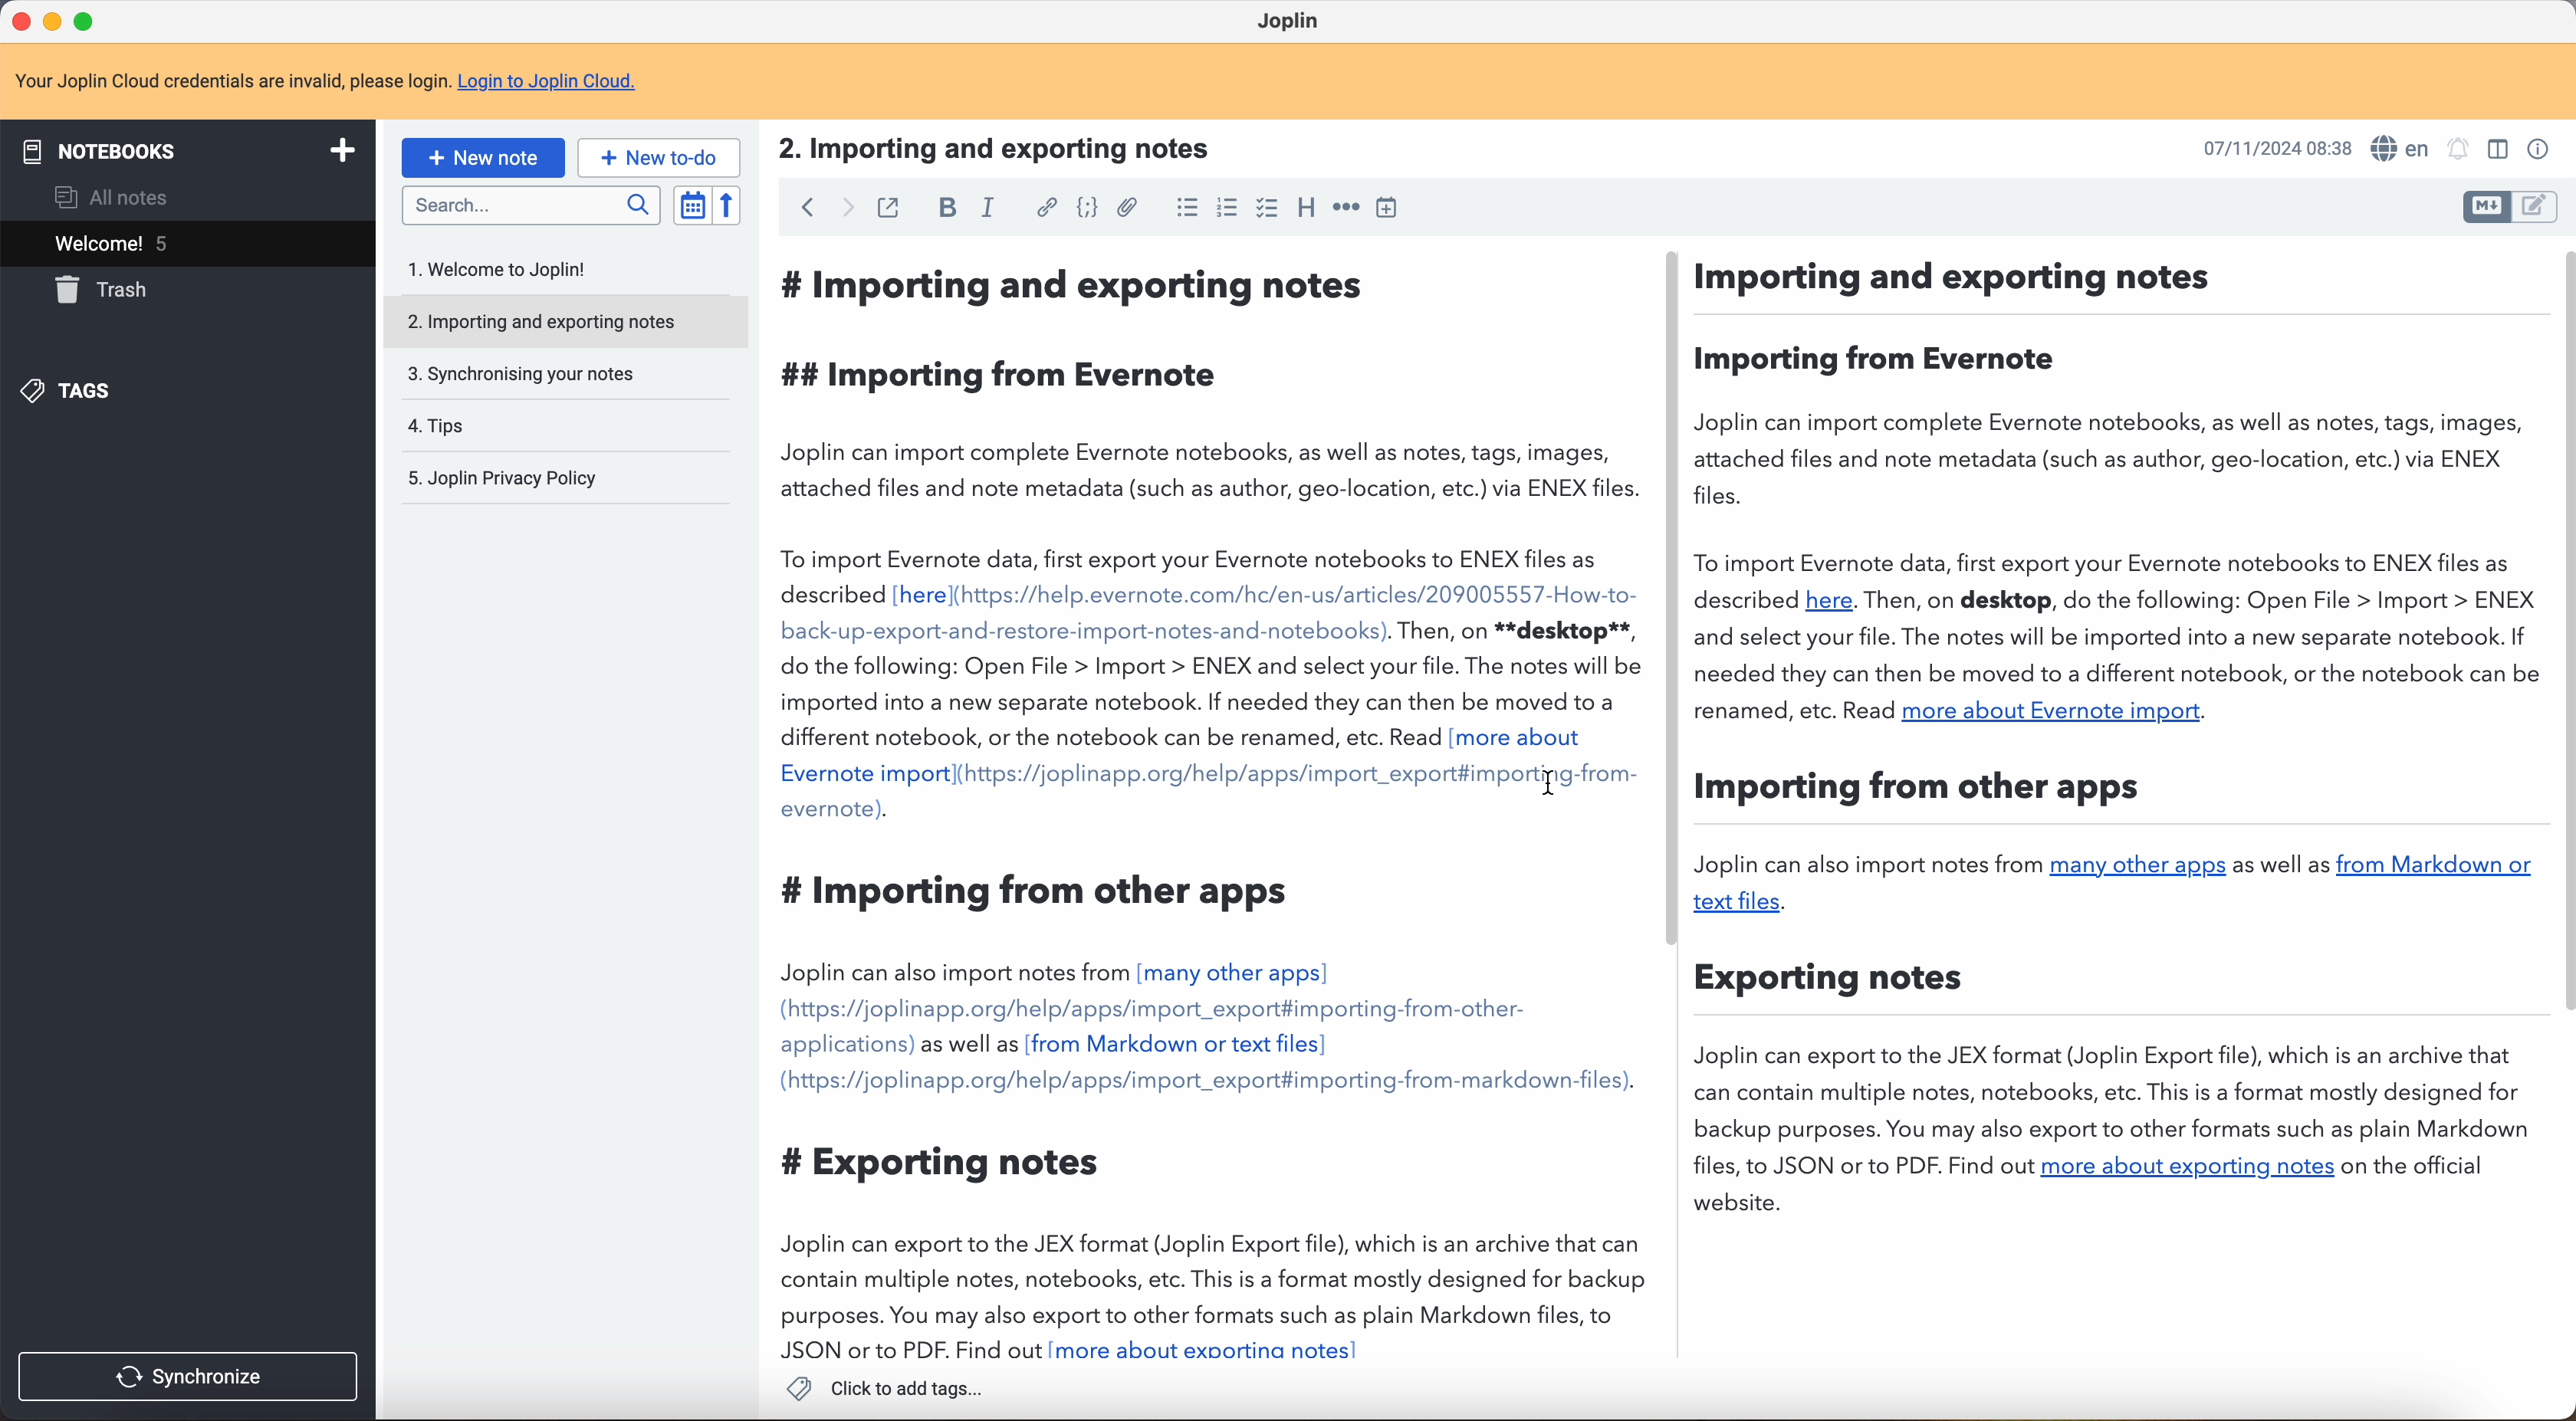 This screenshot has height=1421, width=2576. Describe the element at coordinates (1794, 741) in the screenshot. I see `Importing and exporting note Joplin can important complete Evernote notebooks, as well as notes, tags, images, attached files and note metadata (such as as author, geo-location, etc) vía ENEX files. To import Evernote data, first export your Evernote notebooks to ENEX files aside described (here)….` at that location.